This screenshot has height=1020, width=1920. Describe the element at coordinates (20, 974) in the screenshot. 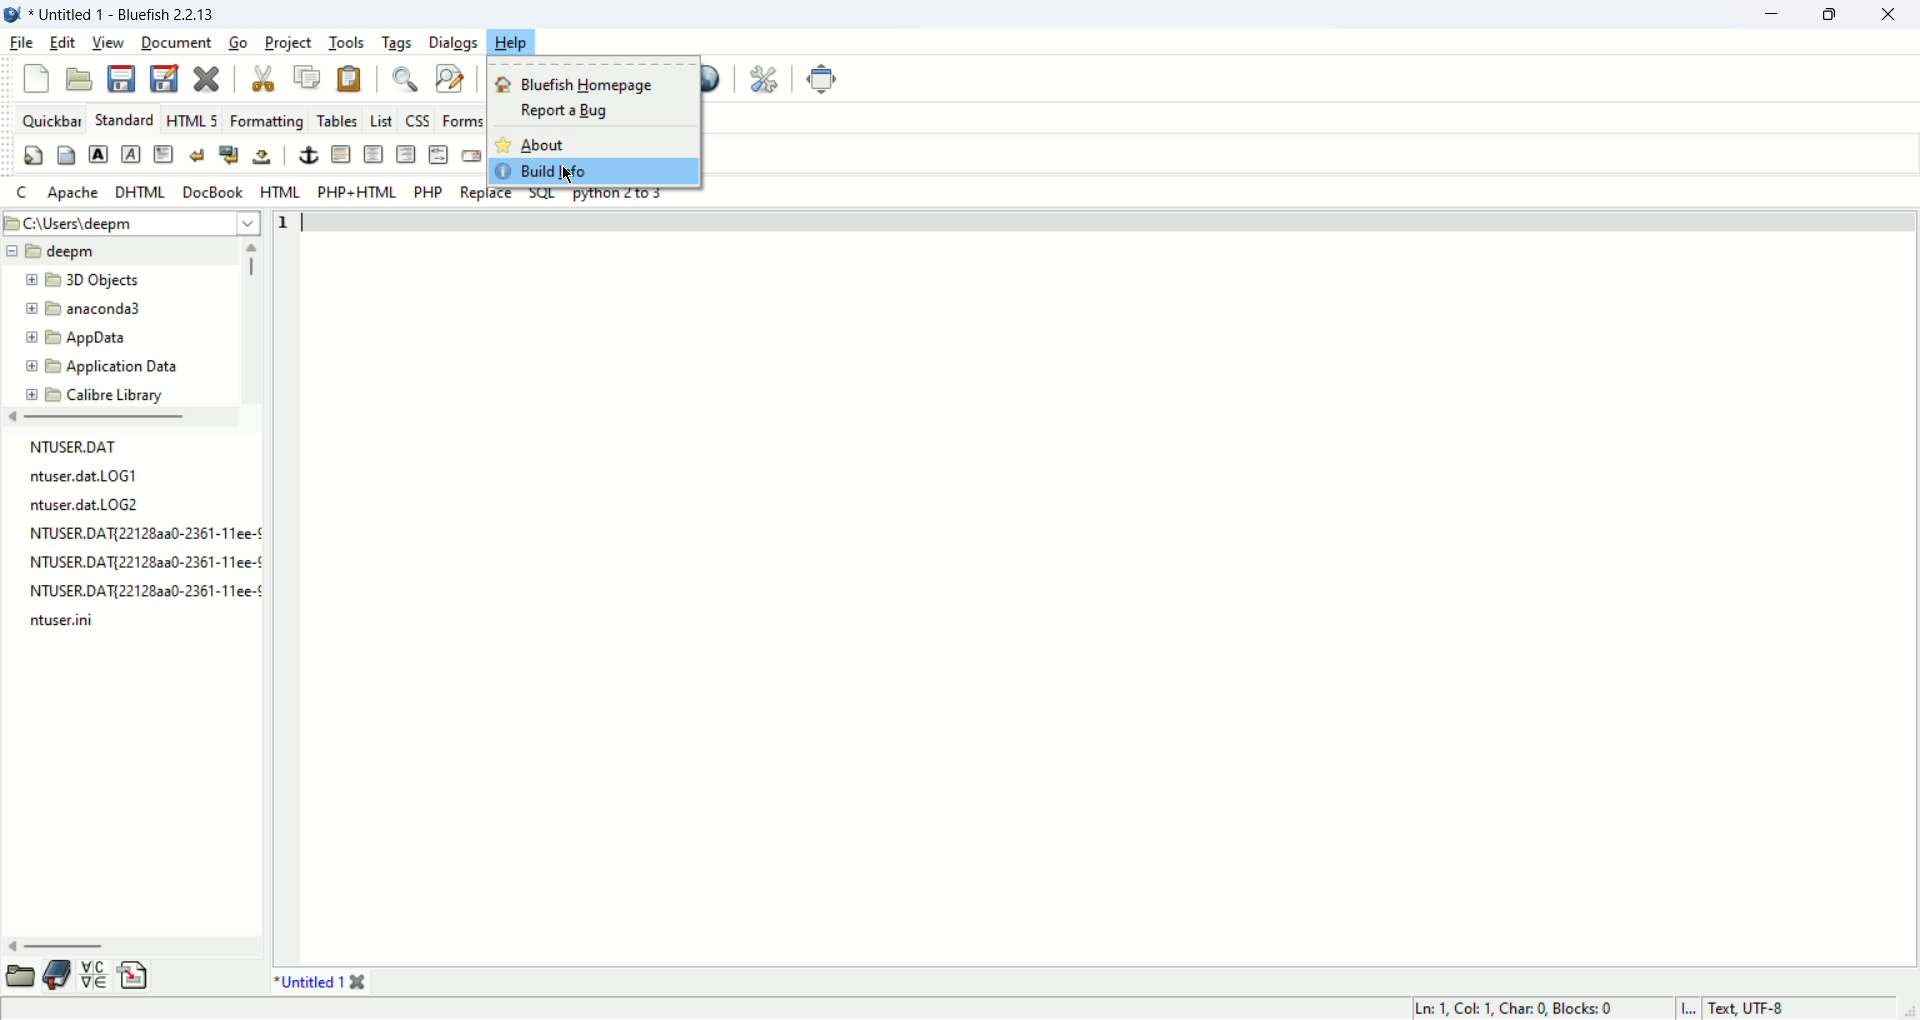

I see `file browser` at that location.